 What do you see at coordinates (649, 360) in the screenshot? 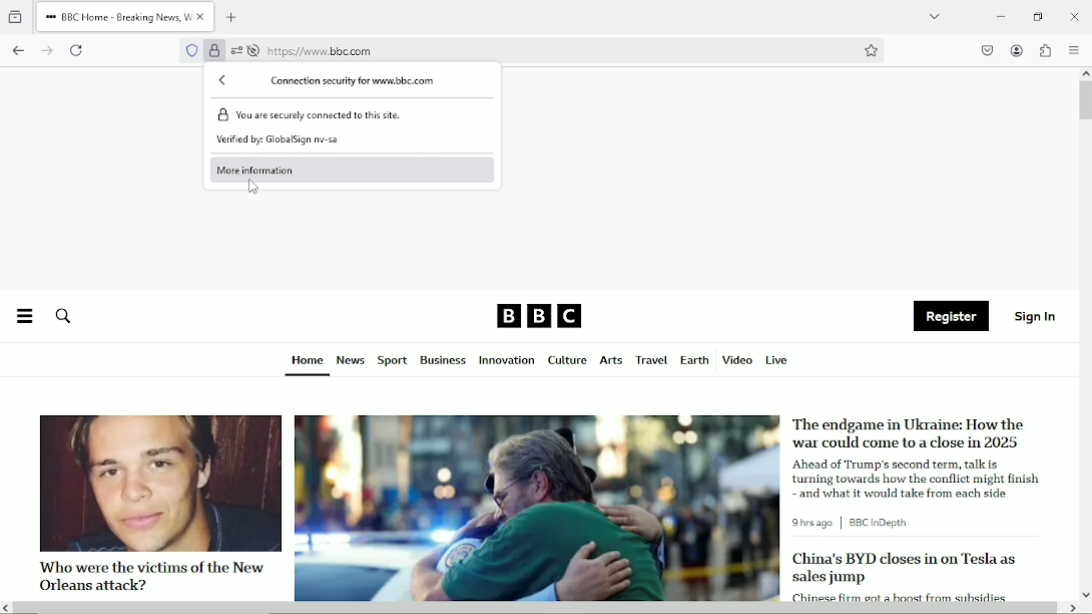
I see `Travel` at bounding box center [649, 360].